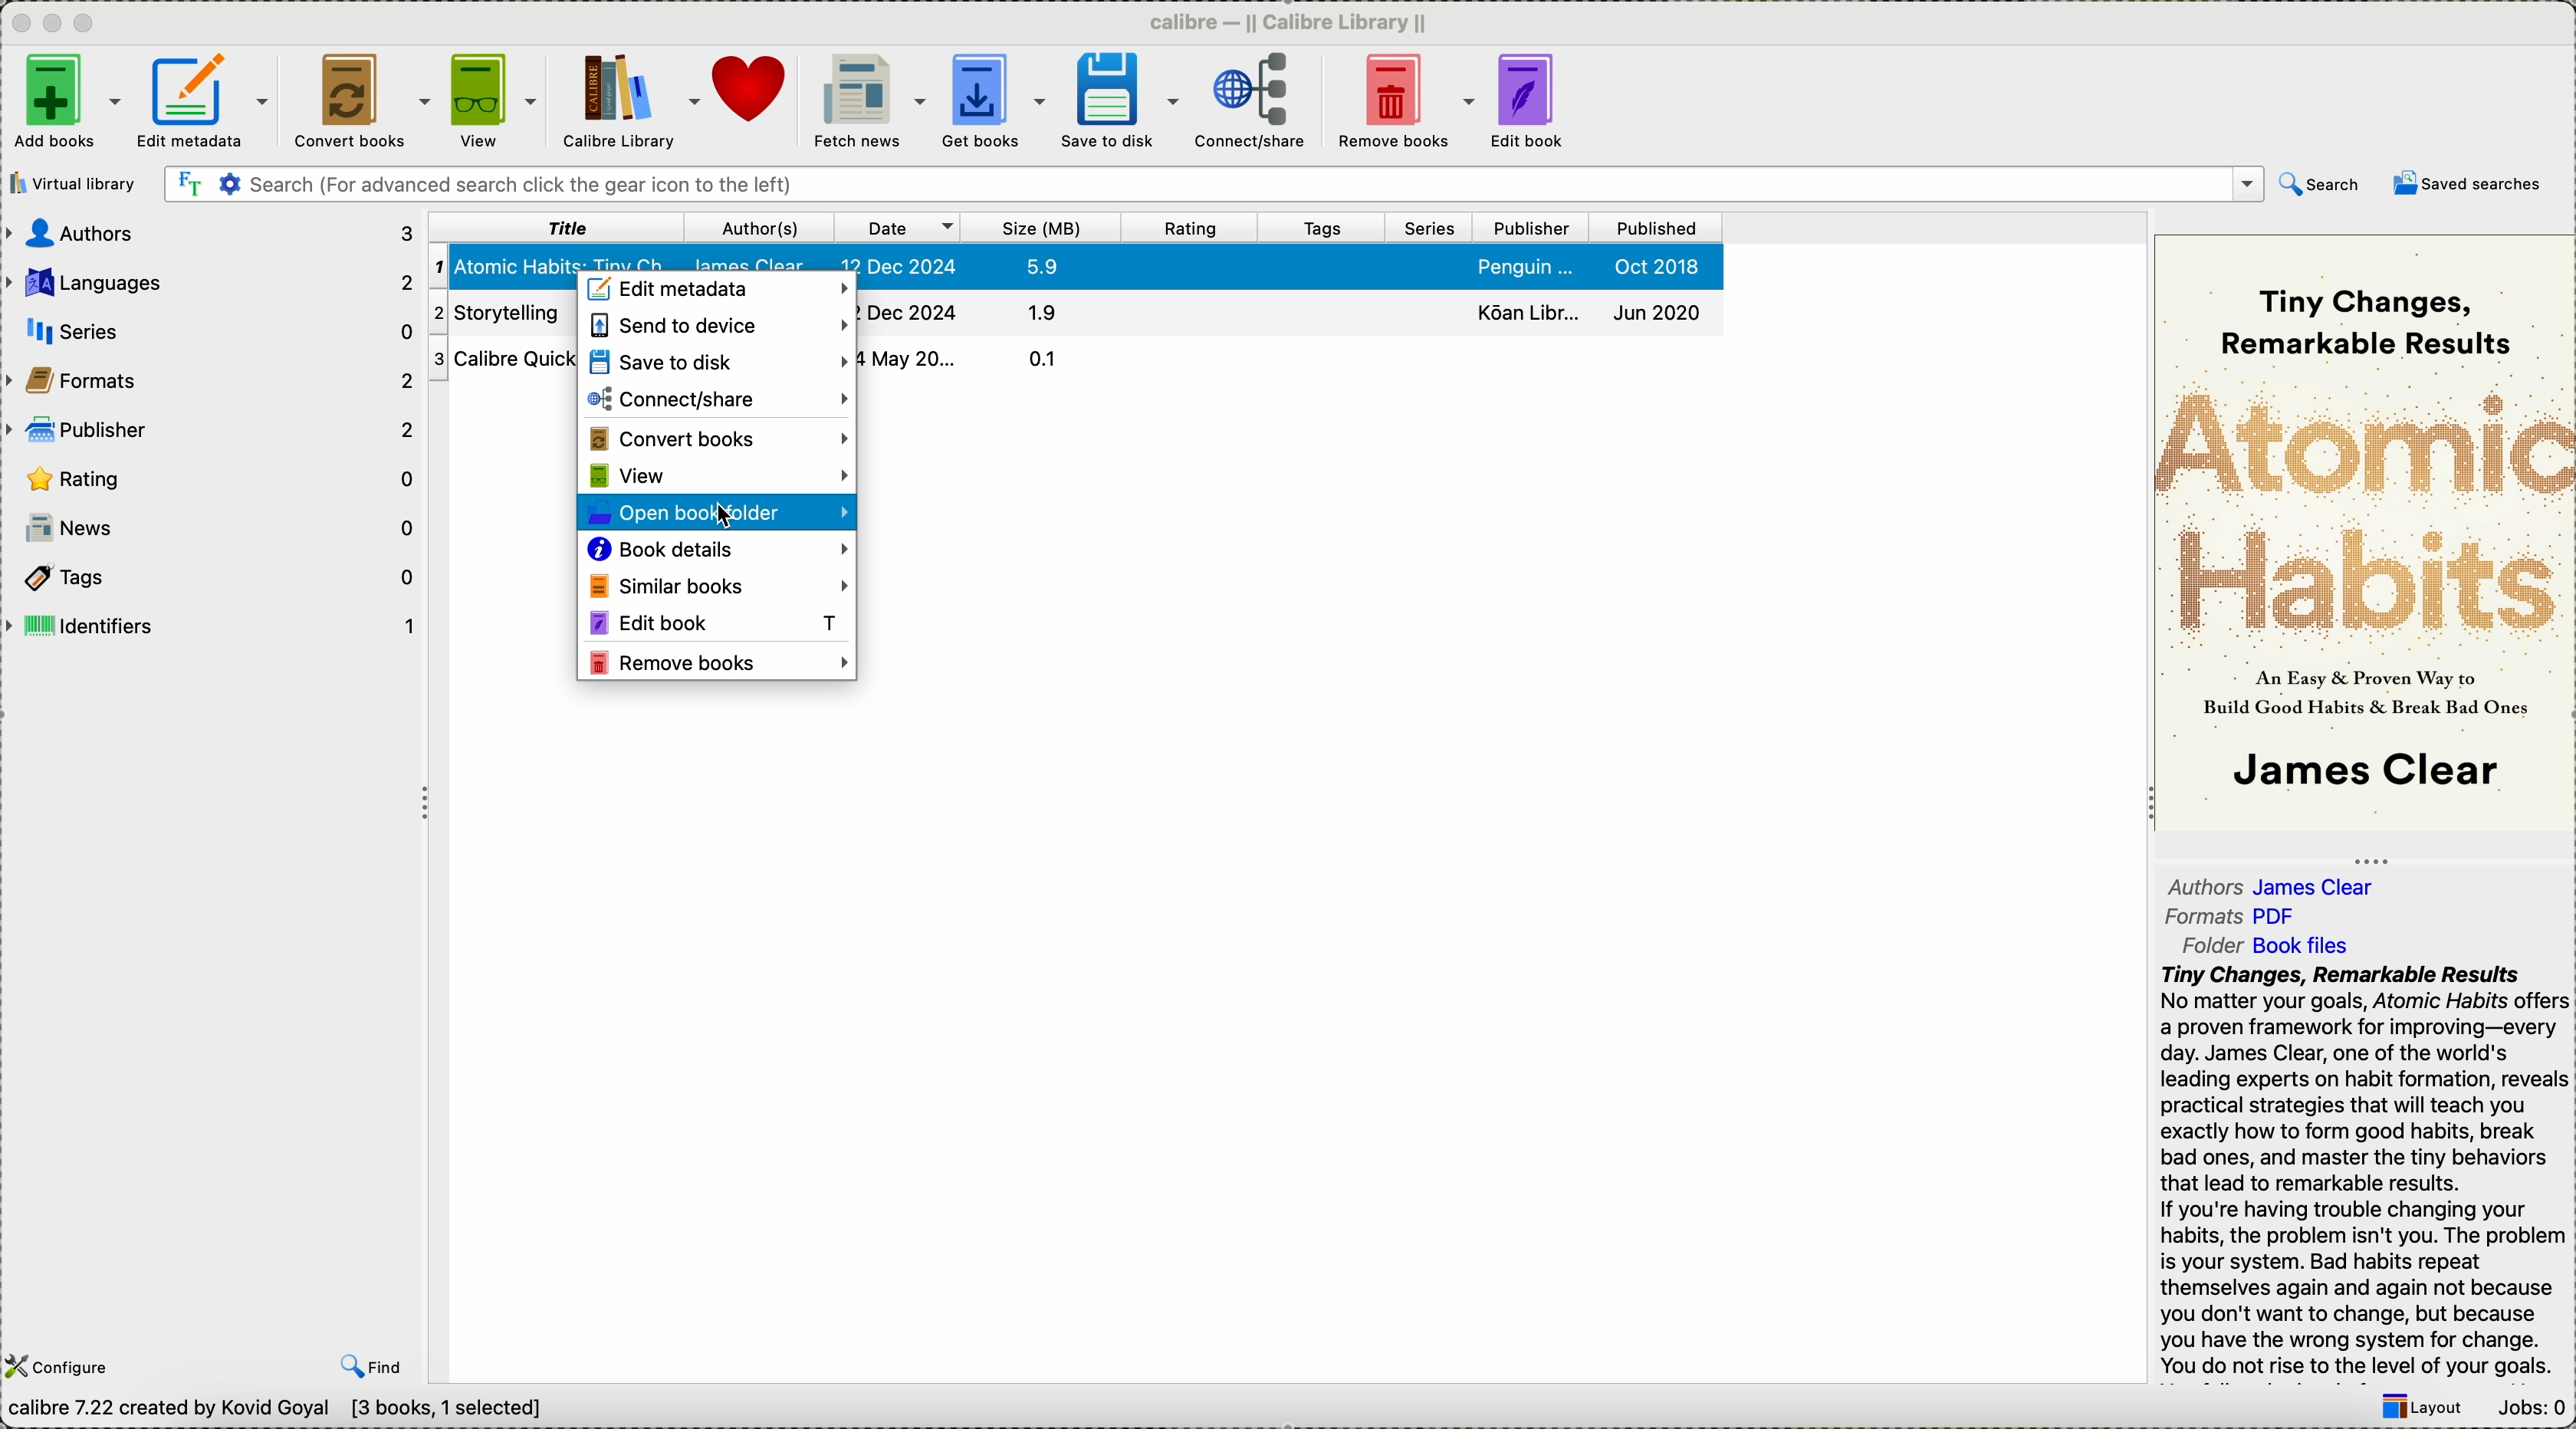  I want to click on authors, so click(2276, 881).